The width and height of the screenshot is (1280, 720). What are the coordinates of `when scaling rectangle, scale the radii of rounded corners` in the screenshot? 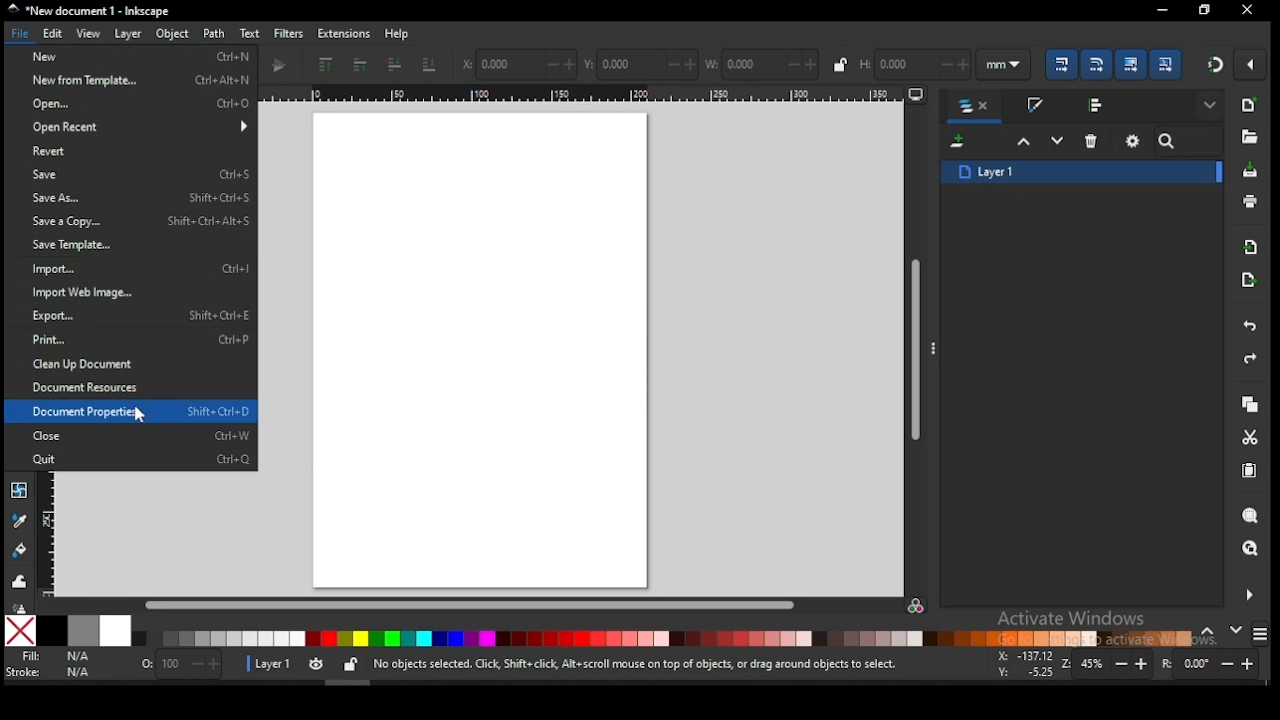 It's located at (1095, 64).